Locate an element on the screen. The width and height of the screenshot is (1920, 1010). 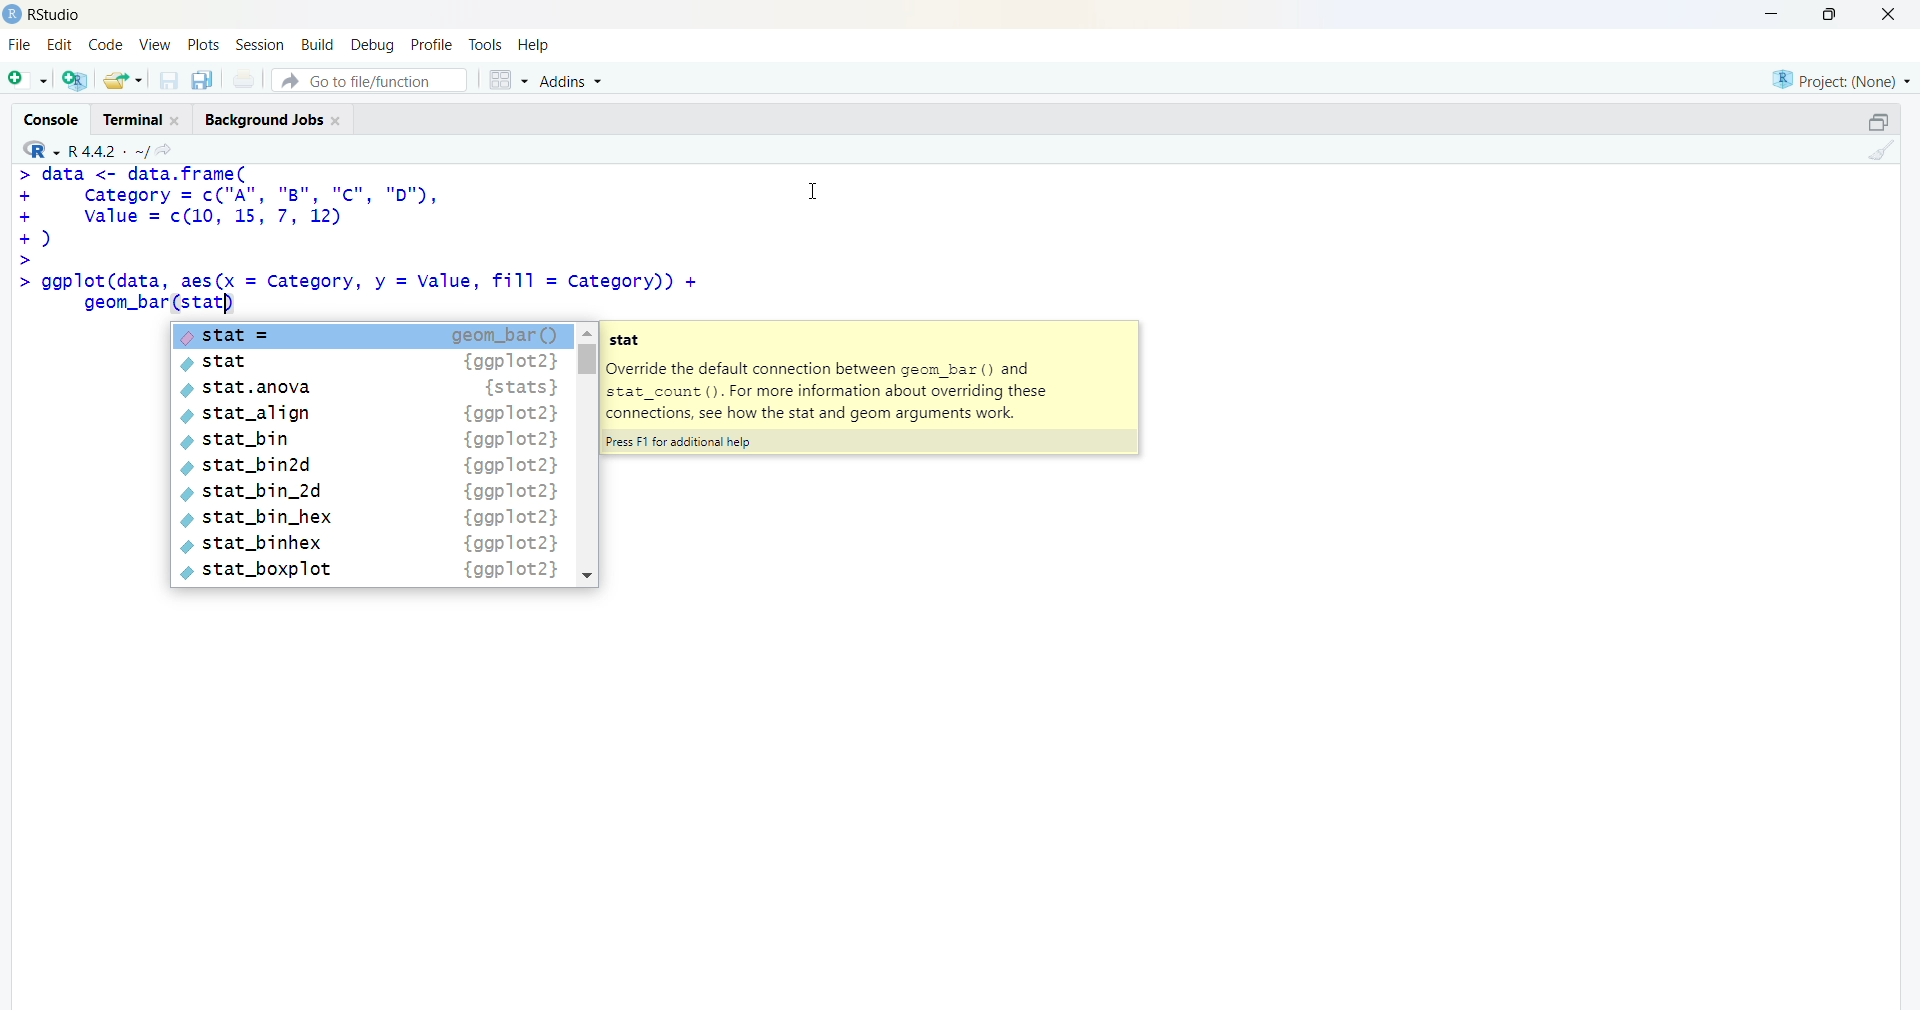
save all open documents is located at coordinates (201, 80).